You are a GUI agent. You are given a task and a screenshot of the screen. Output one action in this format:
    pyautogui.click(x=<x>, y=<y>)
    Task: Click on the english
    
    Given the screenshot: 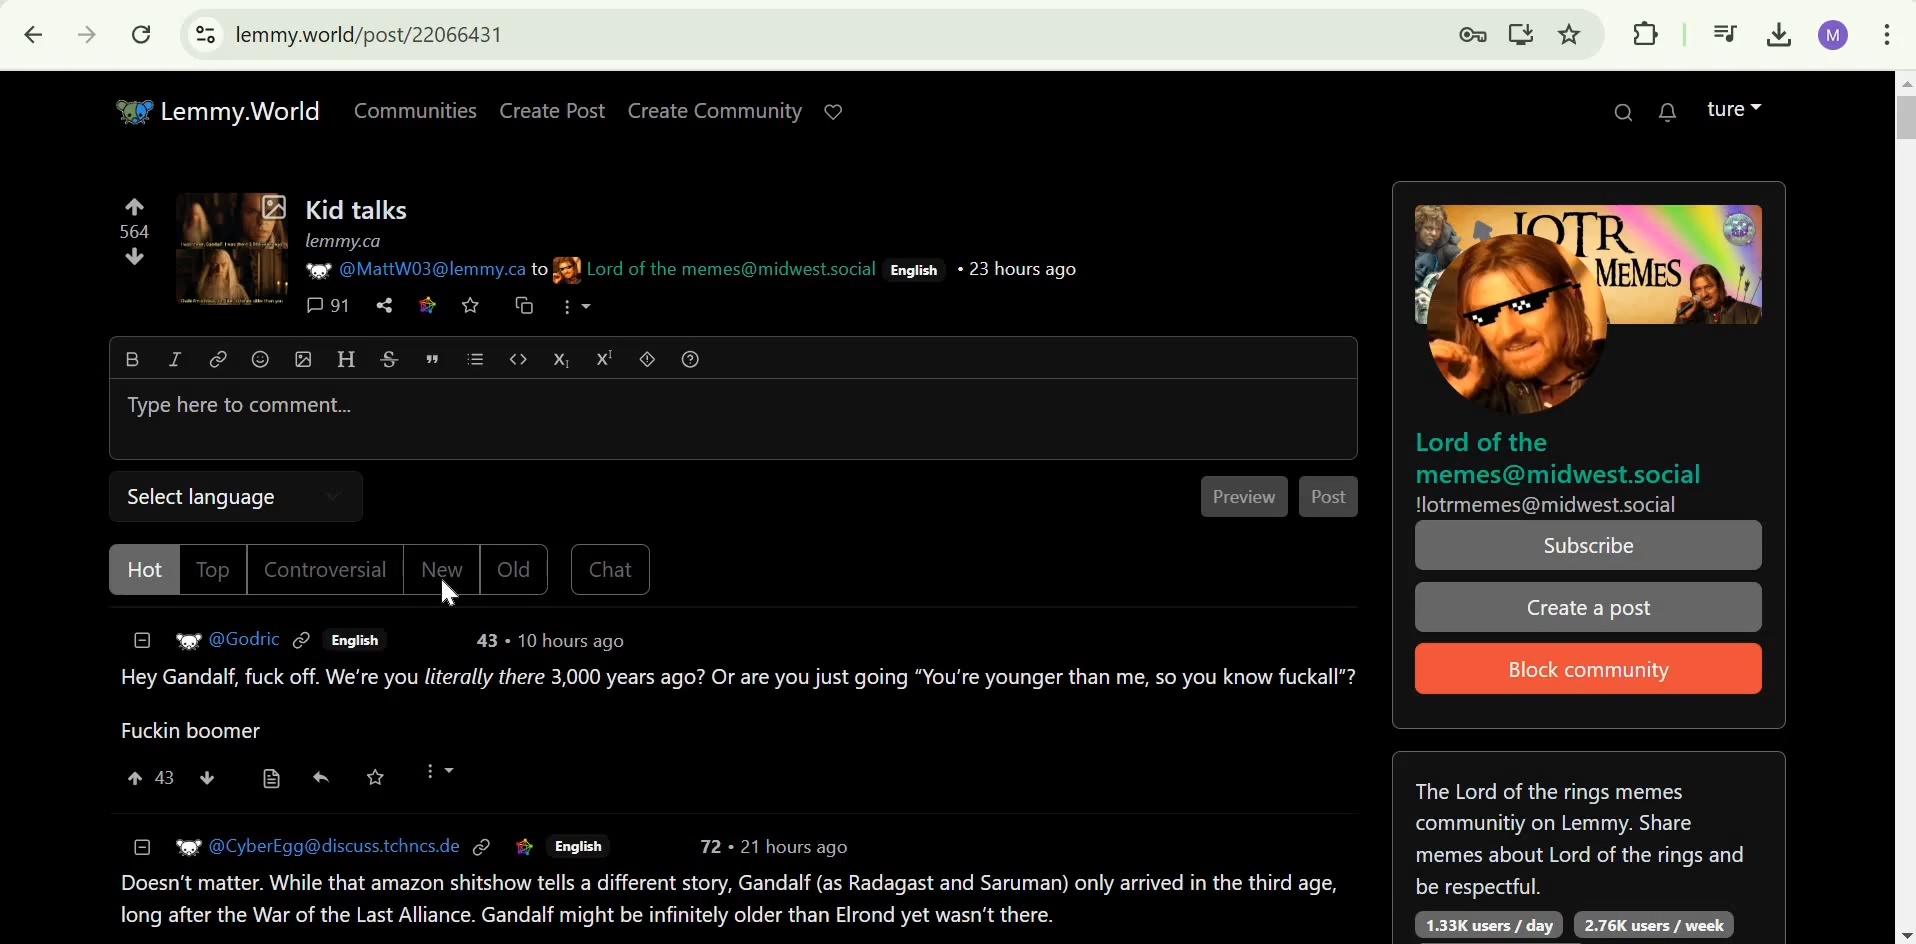 What is the action you would take?
    pyautogui.click(x=916, y=270)
    